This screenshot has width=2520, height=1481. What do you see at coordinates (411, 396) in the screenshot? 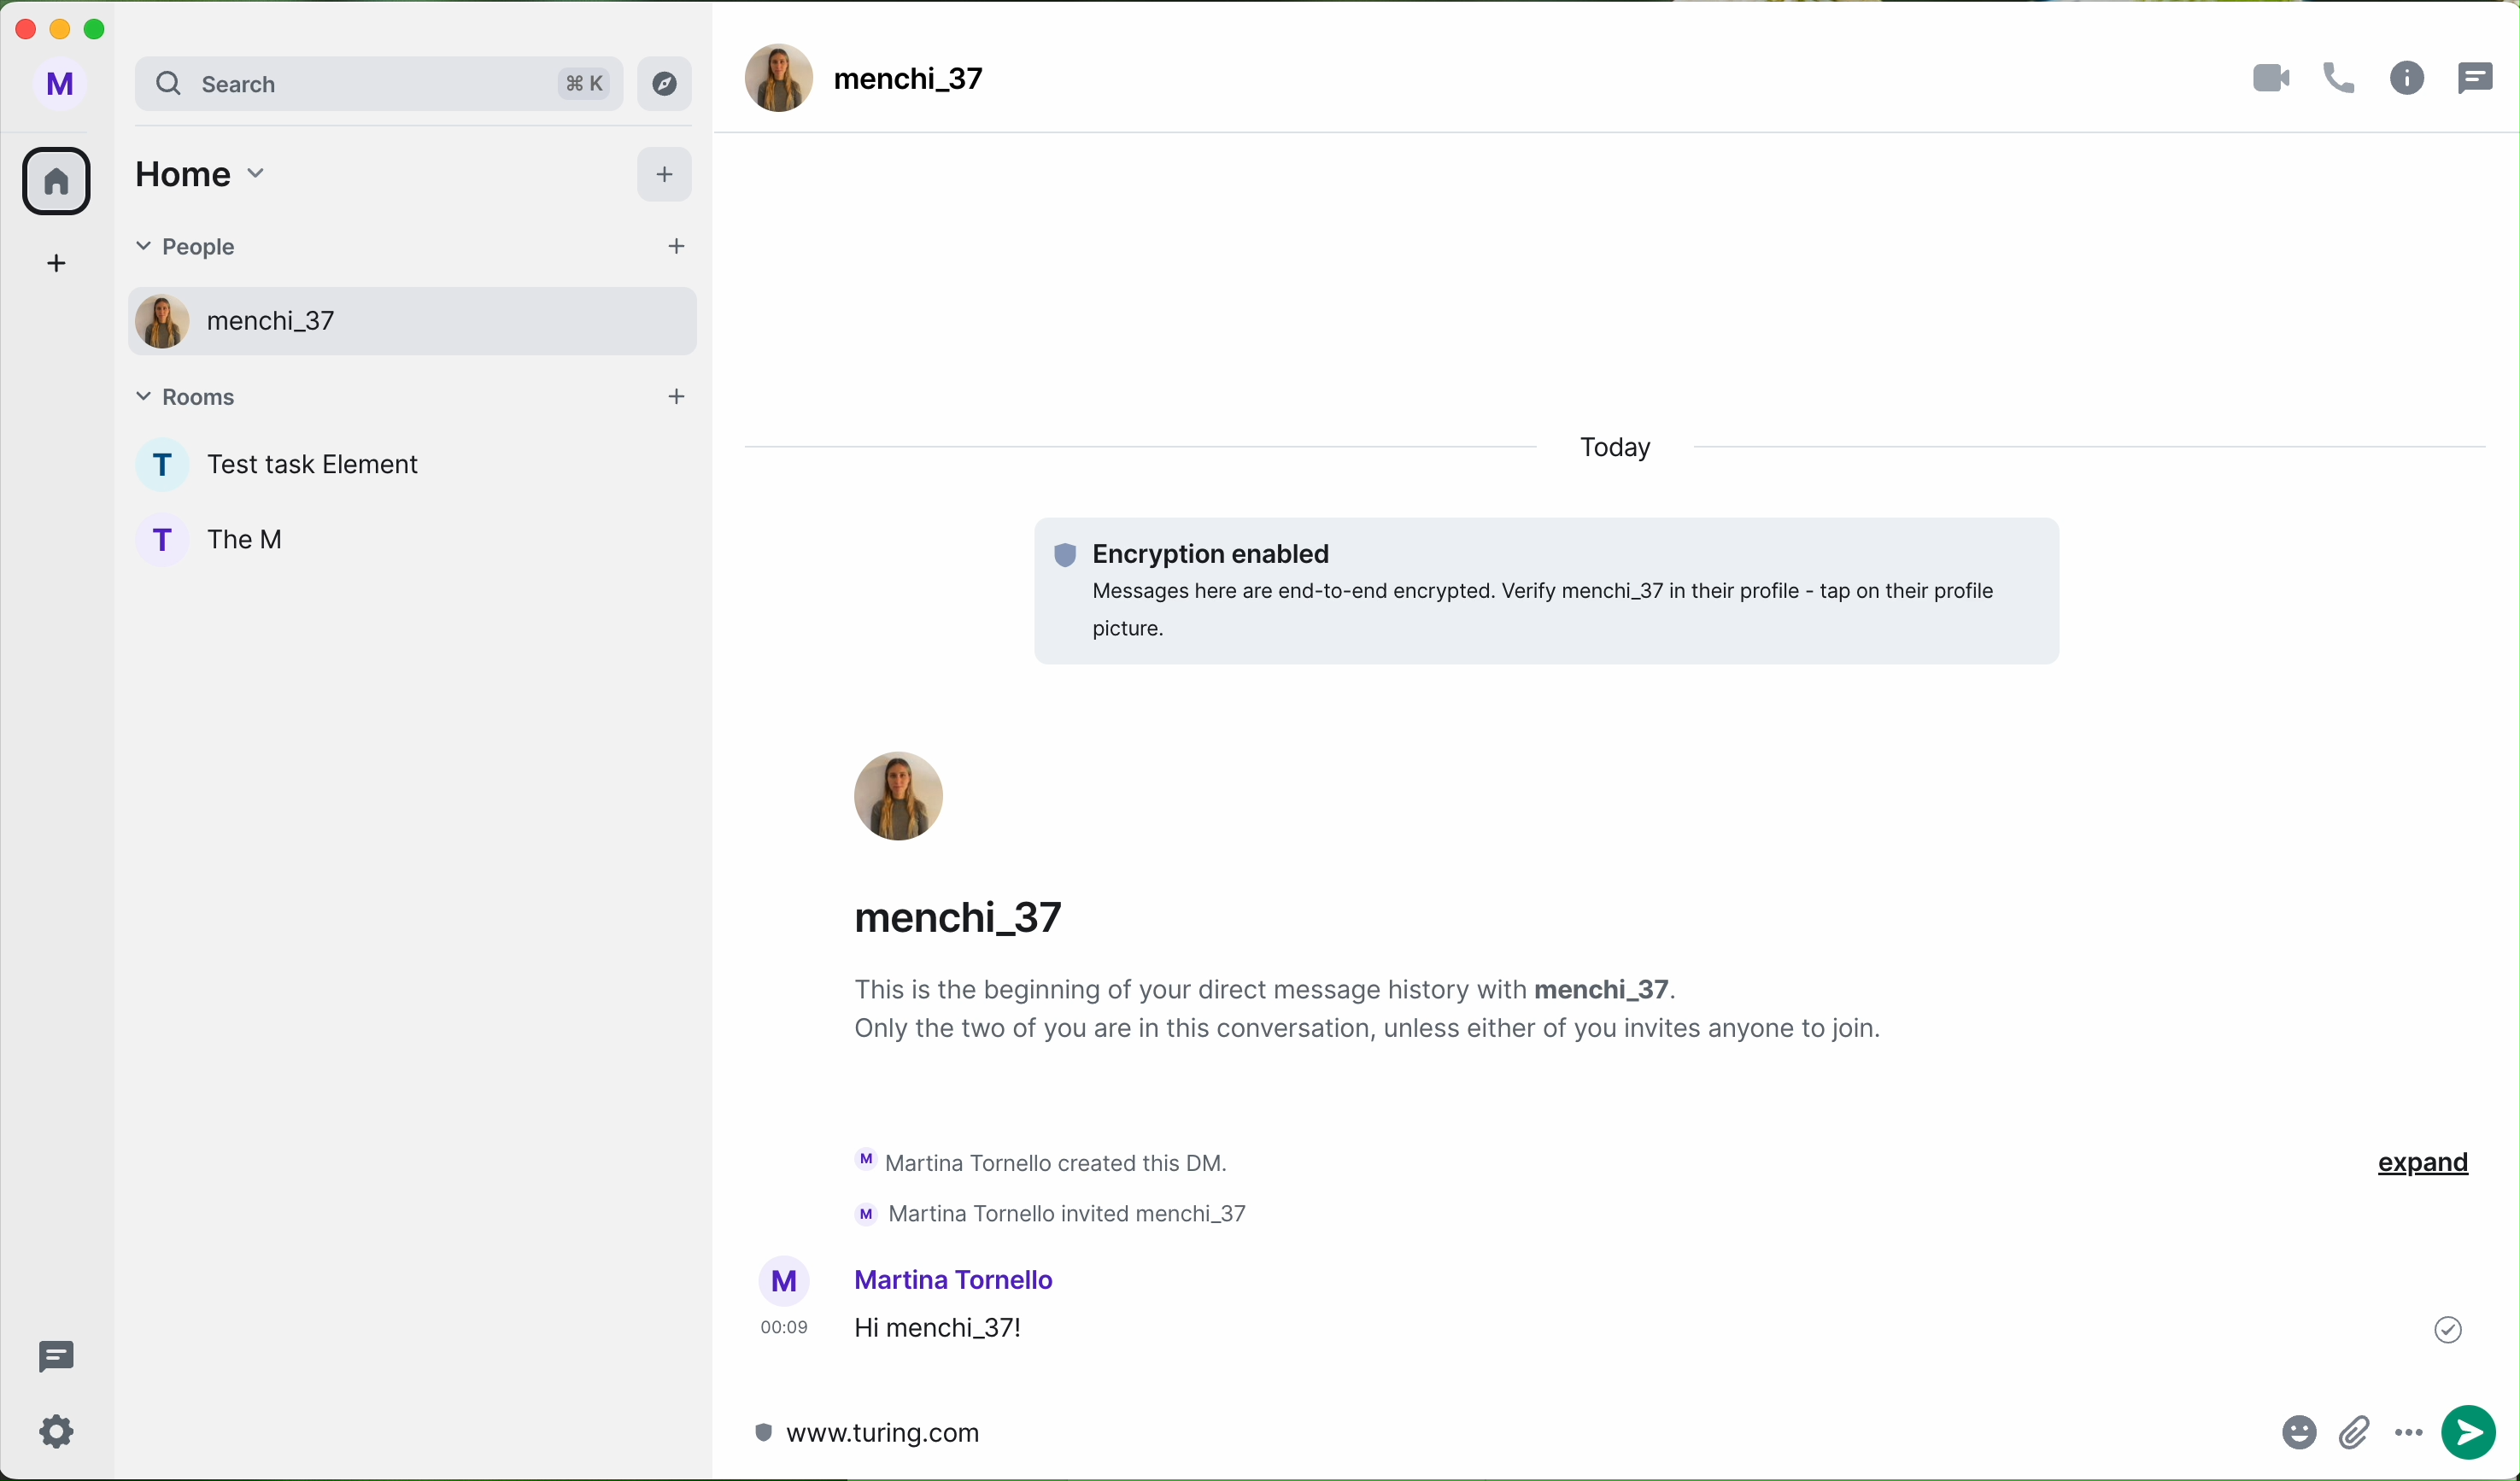
I see `rooms tab` at bounding box center [411, 396].